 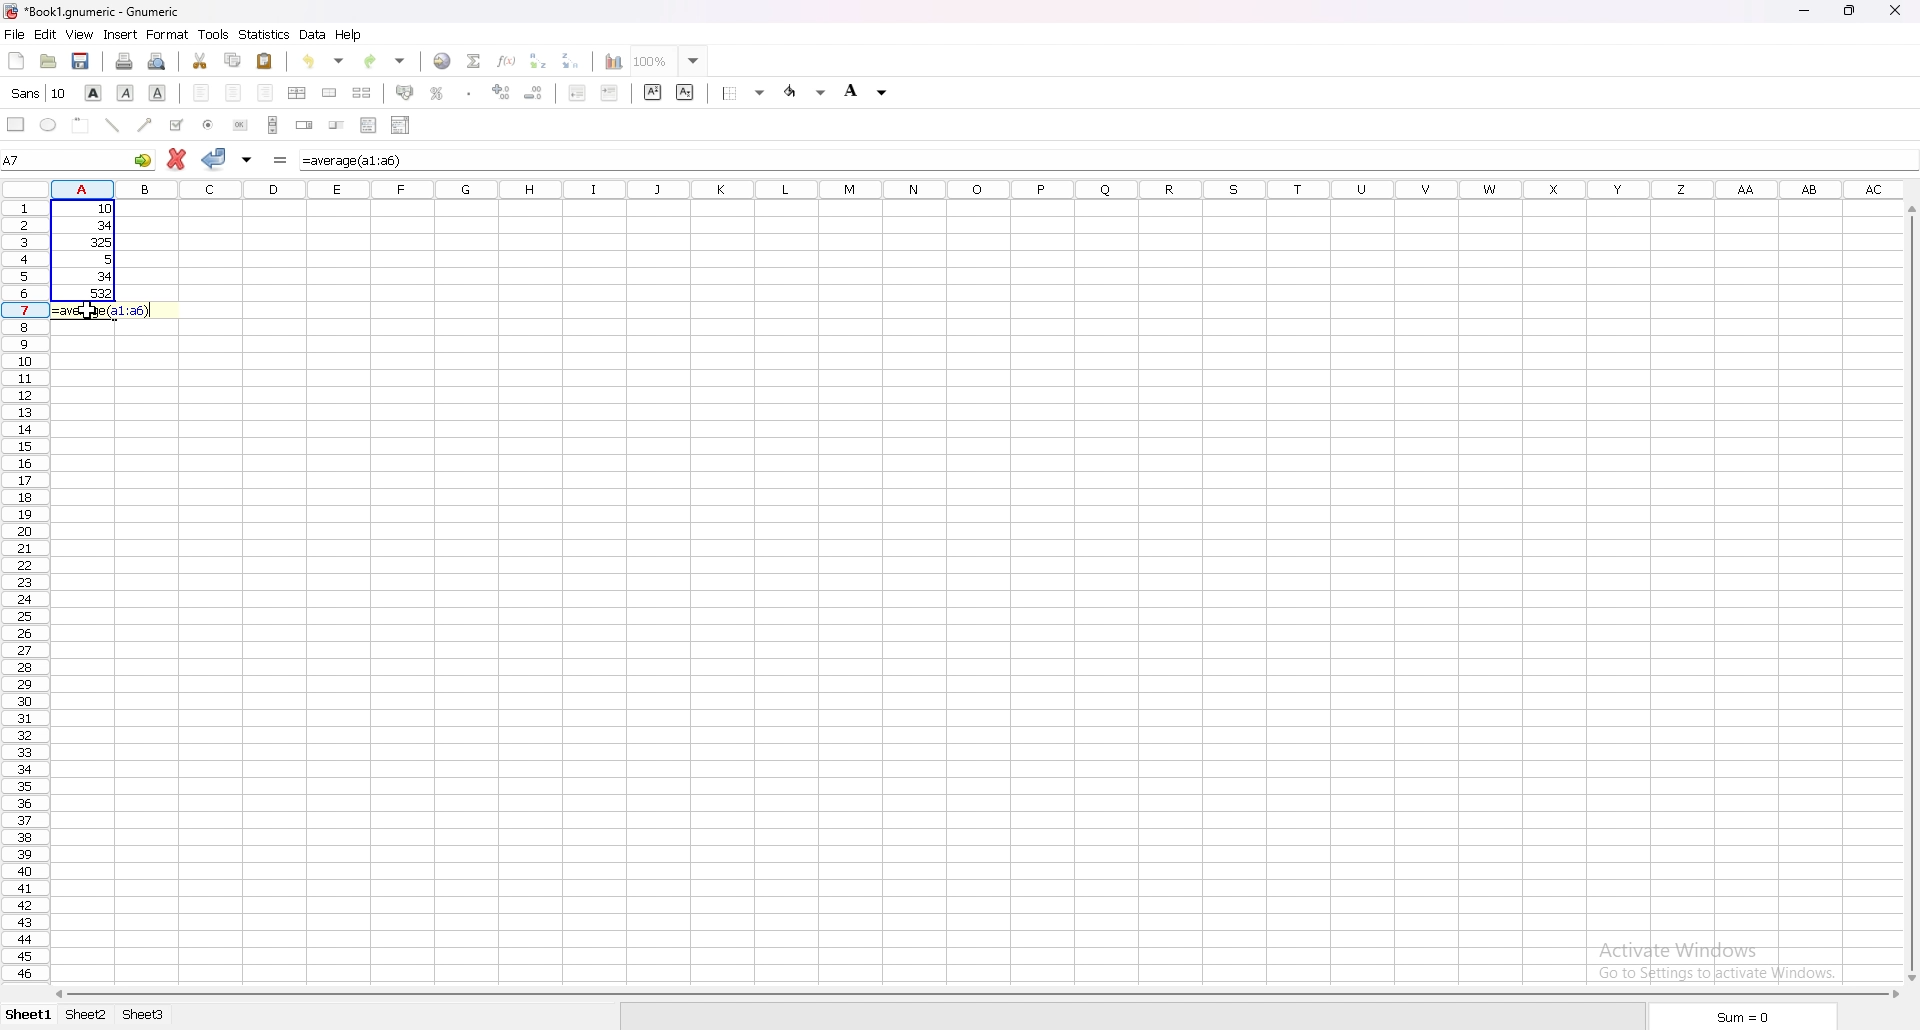 I want to click on scroll bar, so click(x=976, y=995).